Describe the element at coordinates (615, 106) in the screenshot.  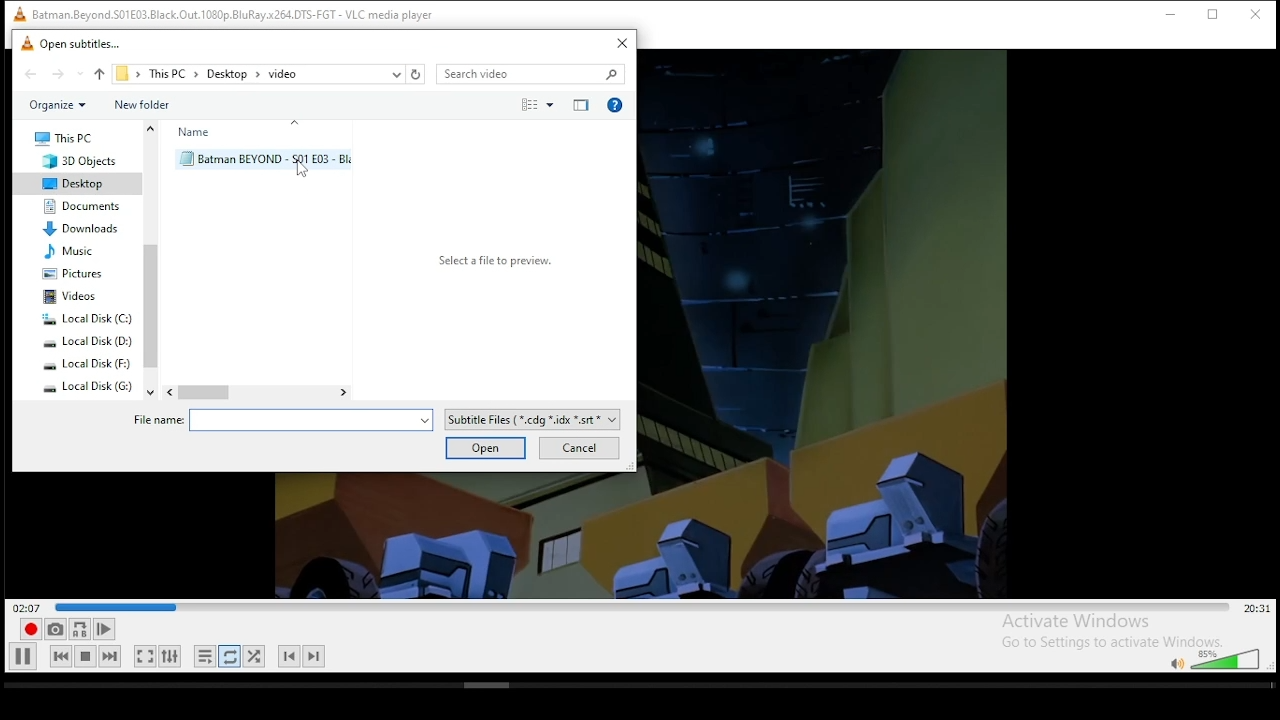
I see `get help` at that location.